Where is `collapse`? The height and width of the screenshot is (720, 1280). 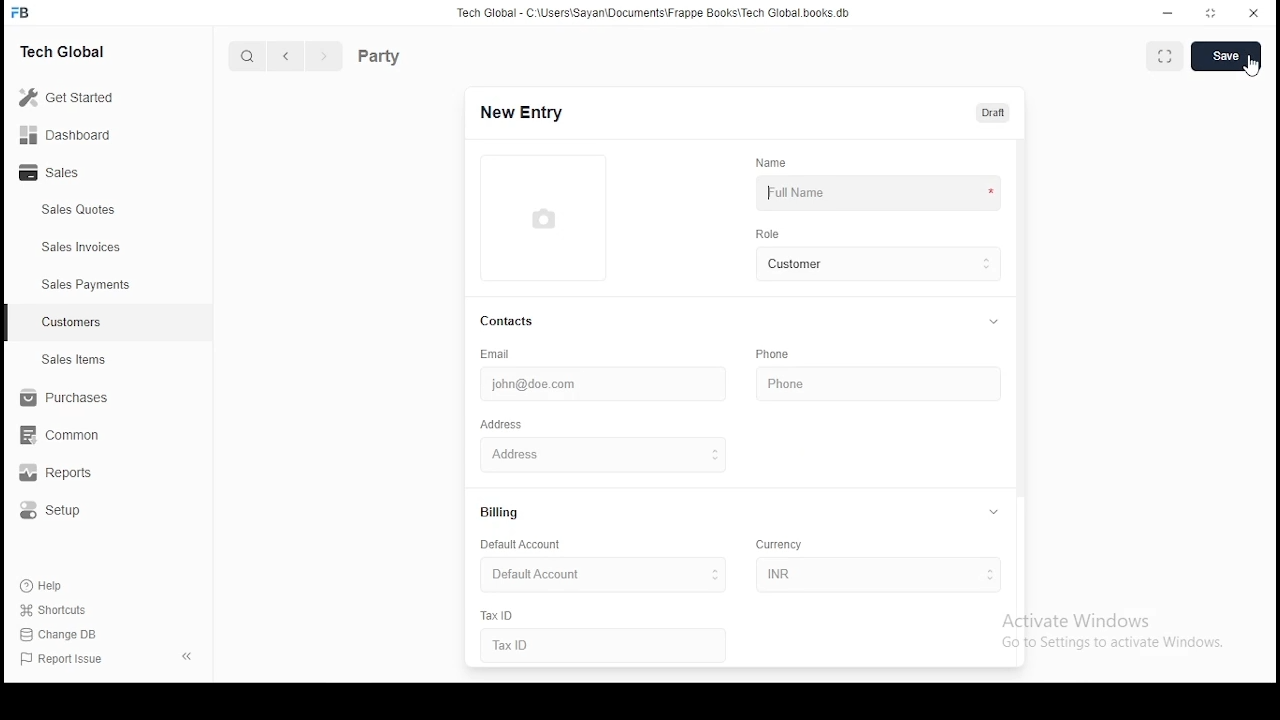 collapse is located at coordinates (998, 512).